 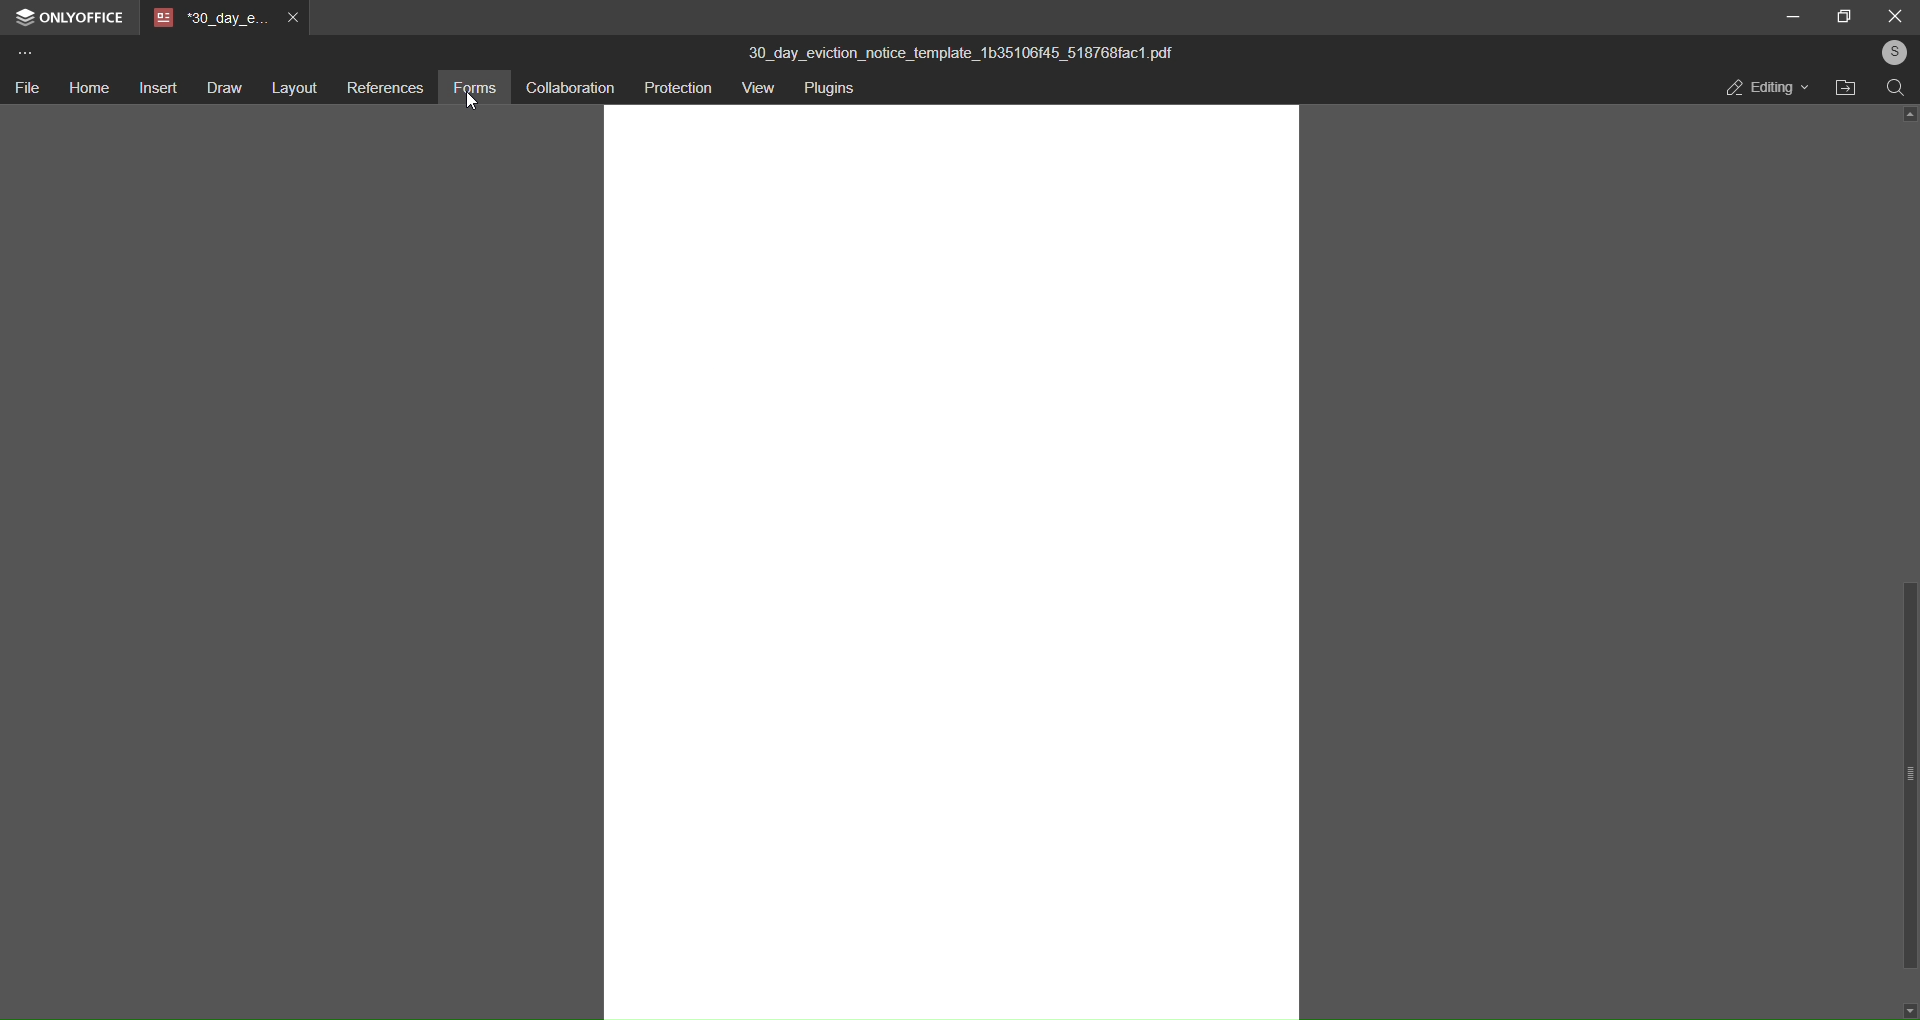 I want to click on close, so click(x=1895, y=16).